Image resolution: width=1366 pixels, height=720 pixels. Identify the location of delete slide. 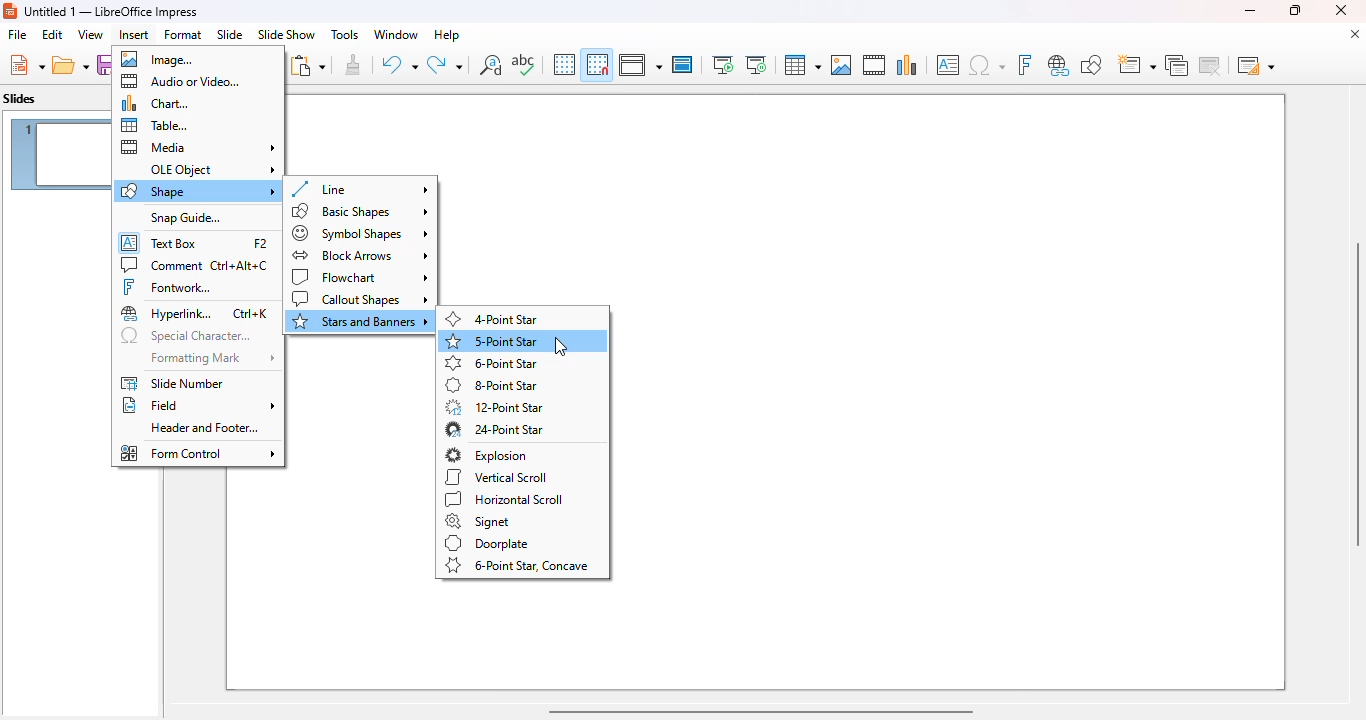
(1213, 65).